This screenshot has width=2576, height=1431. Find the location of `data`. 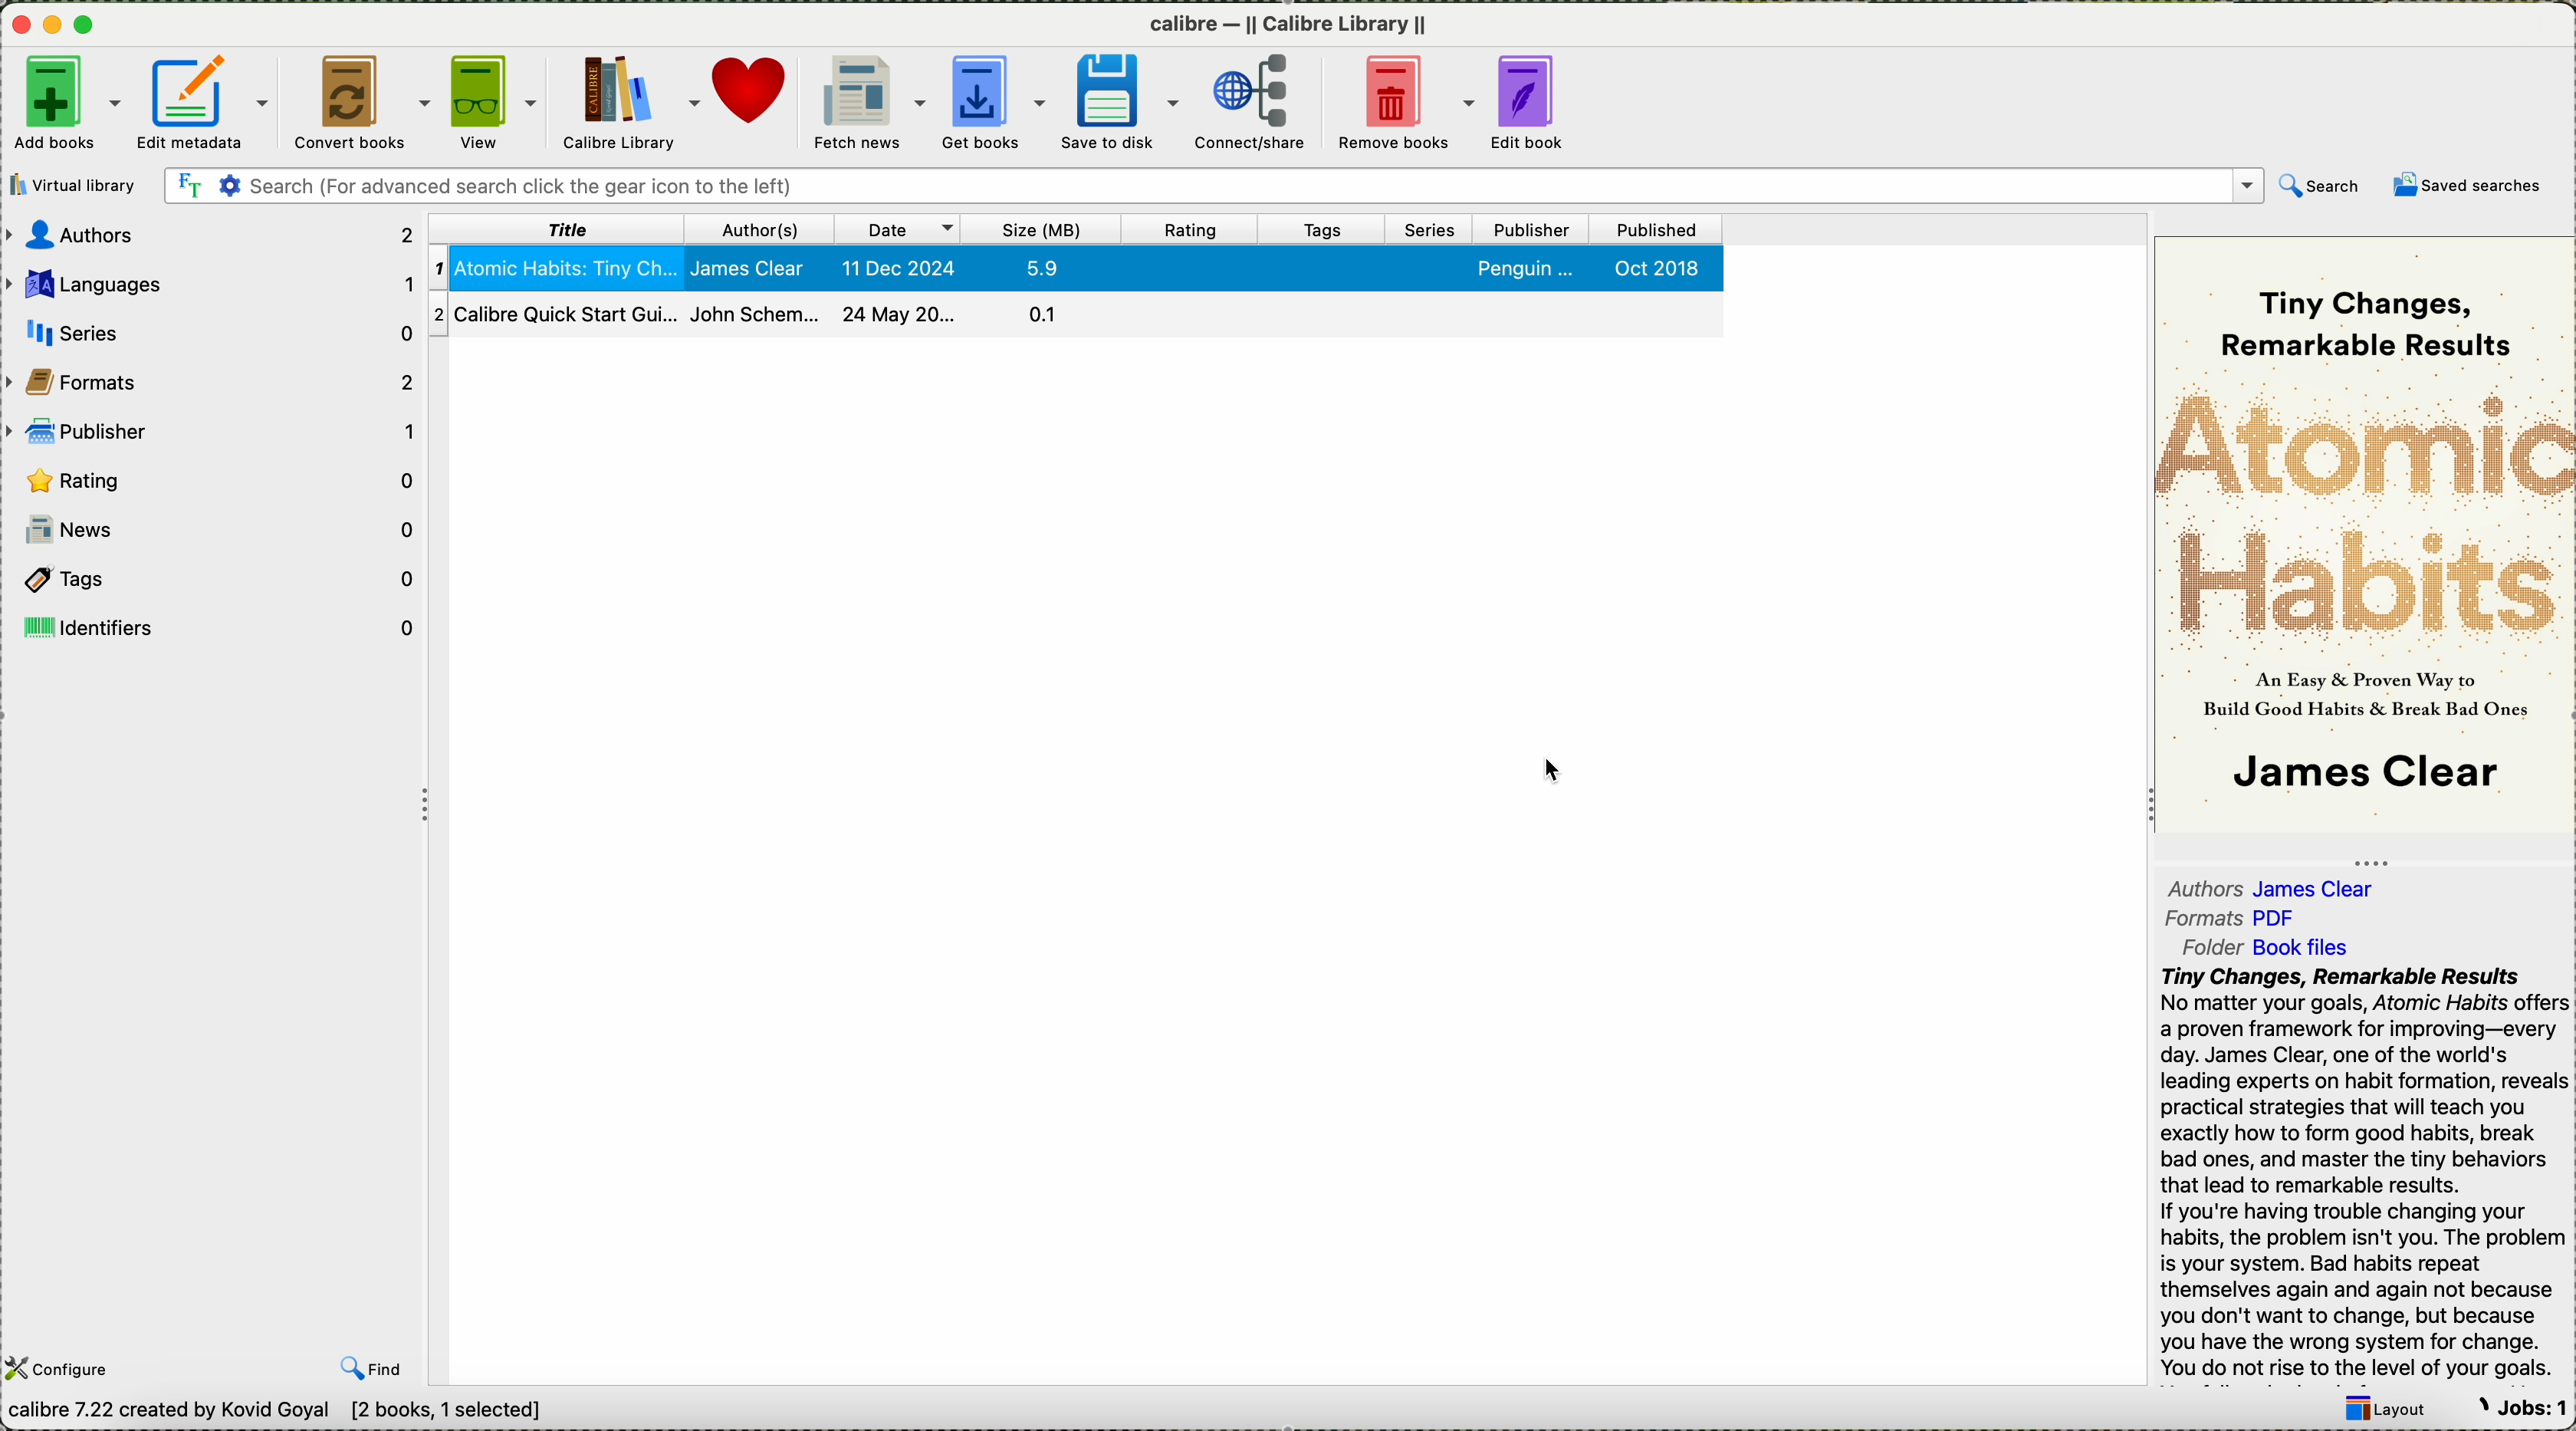

data is located at coordinates (356, 1413).